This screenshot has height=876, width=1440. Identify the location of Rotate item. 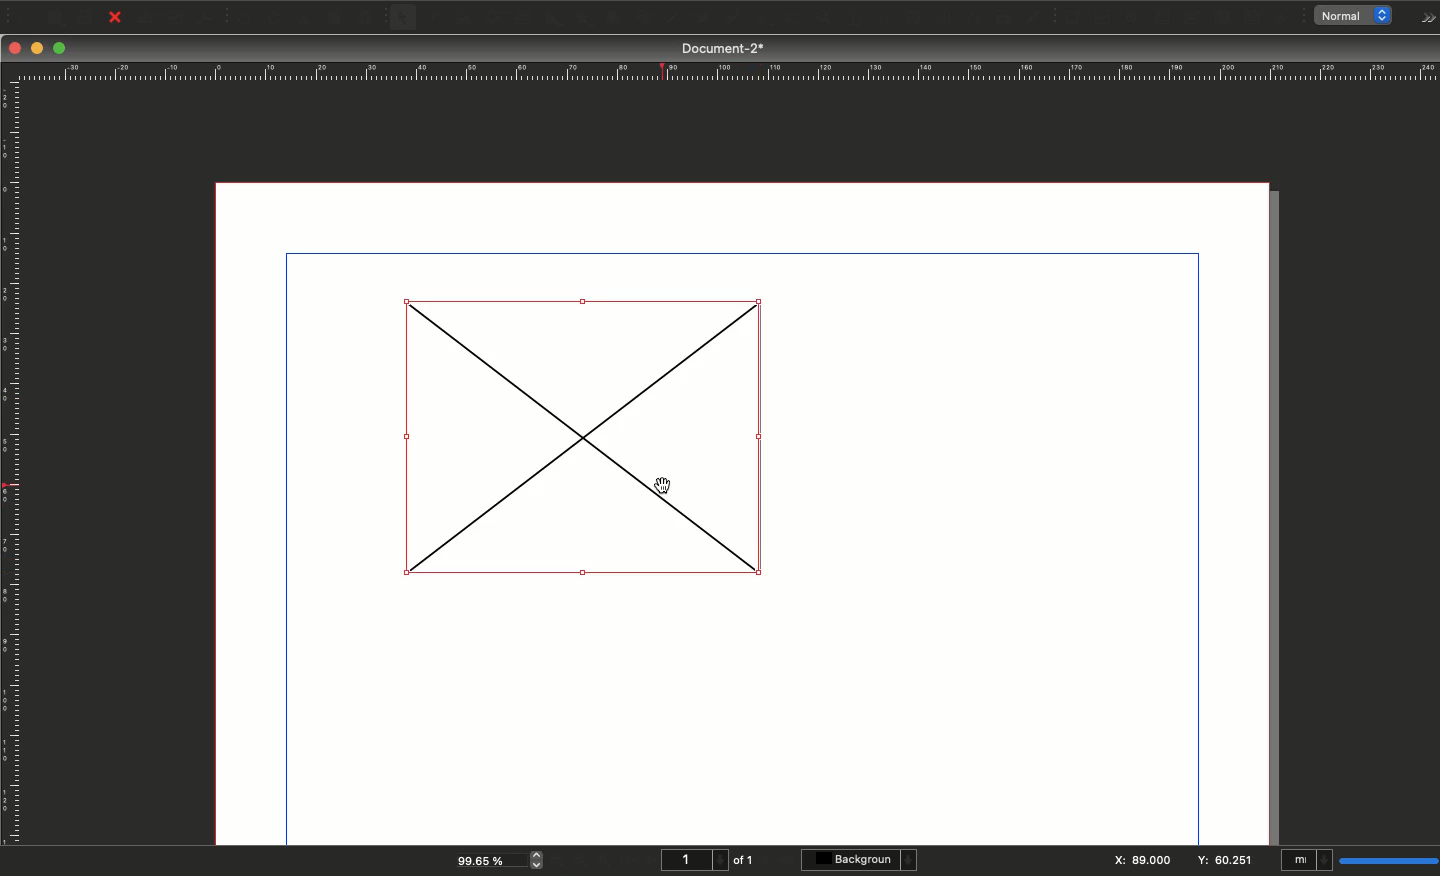
(761, 21).